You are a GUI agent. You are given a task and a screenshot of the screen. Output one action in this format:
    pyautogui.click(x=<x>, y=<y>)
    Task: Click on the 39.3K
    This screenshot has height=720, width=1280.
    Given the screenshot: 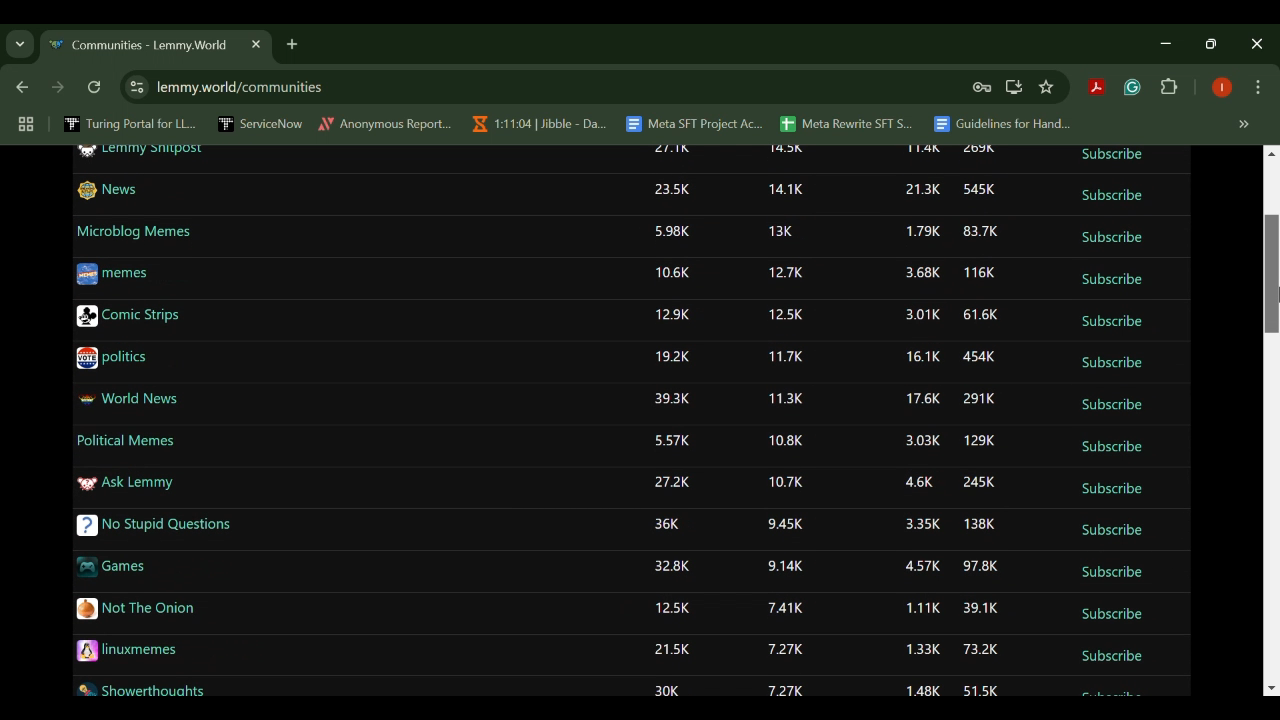 What is the action you would take?
    pyautogui.click(x=672, y=398)
    